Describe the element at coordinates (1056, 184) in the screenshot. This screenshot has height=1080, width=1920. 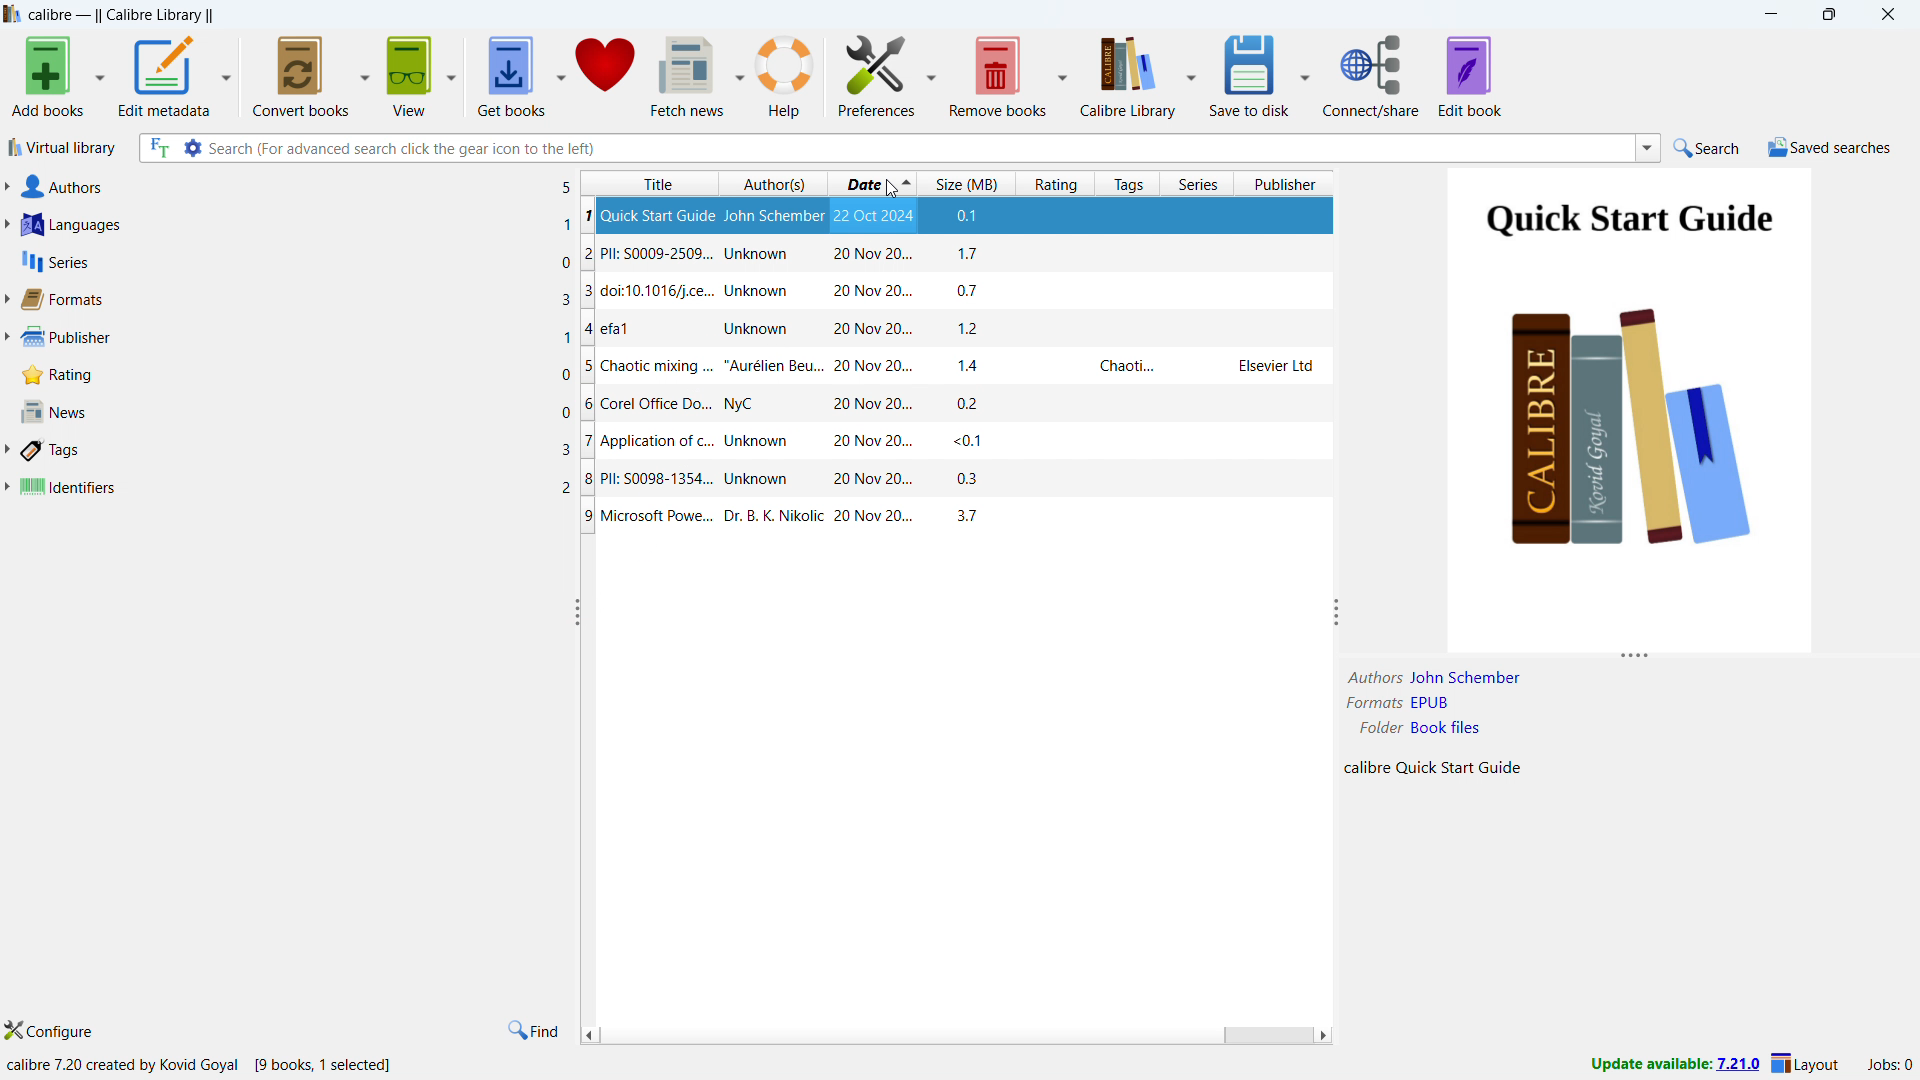
I see `rating` at that location.